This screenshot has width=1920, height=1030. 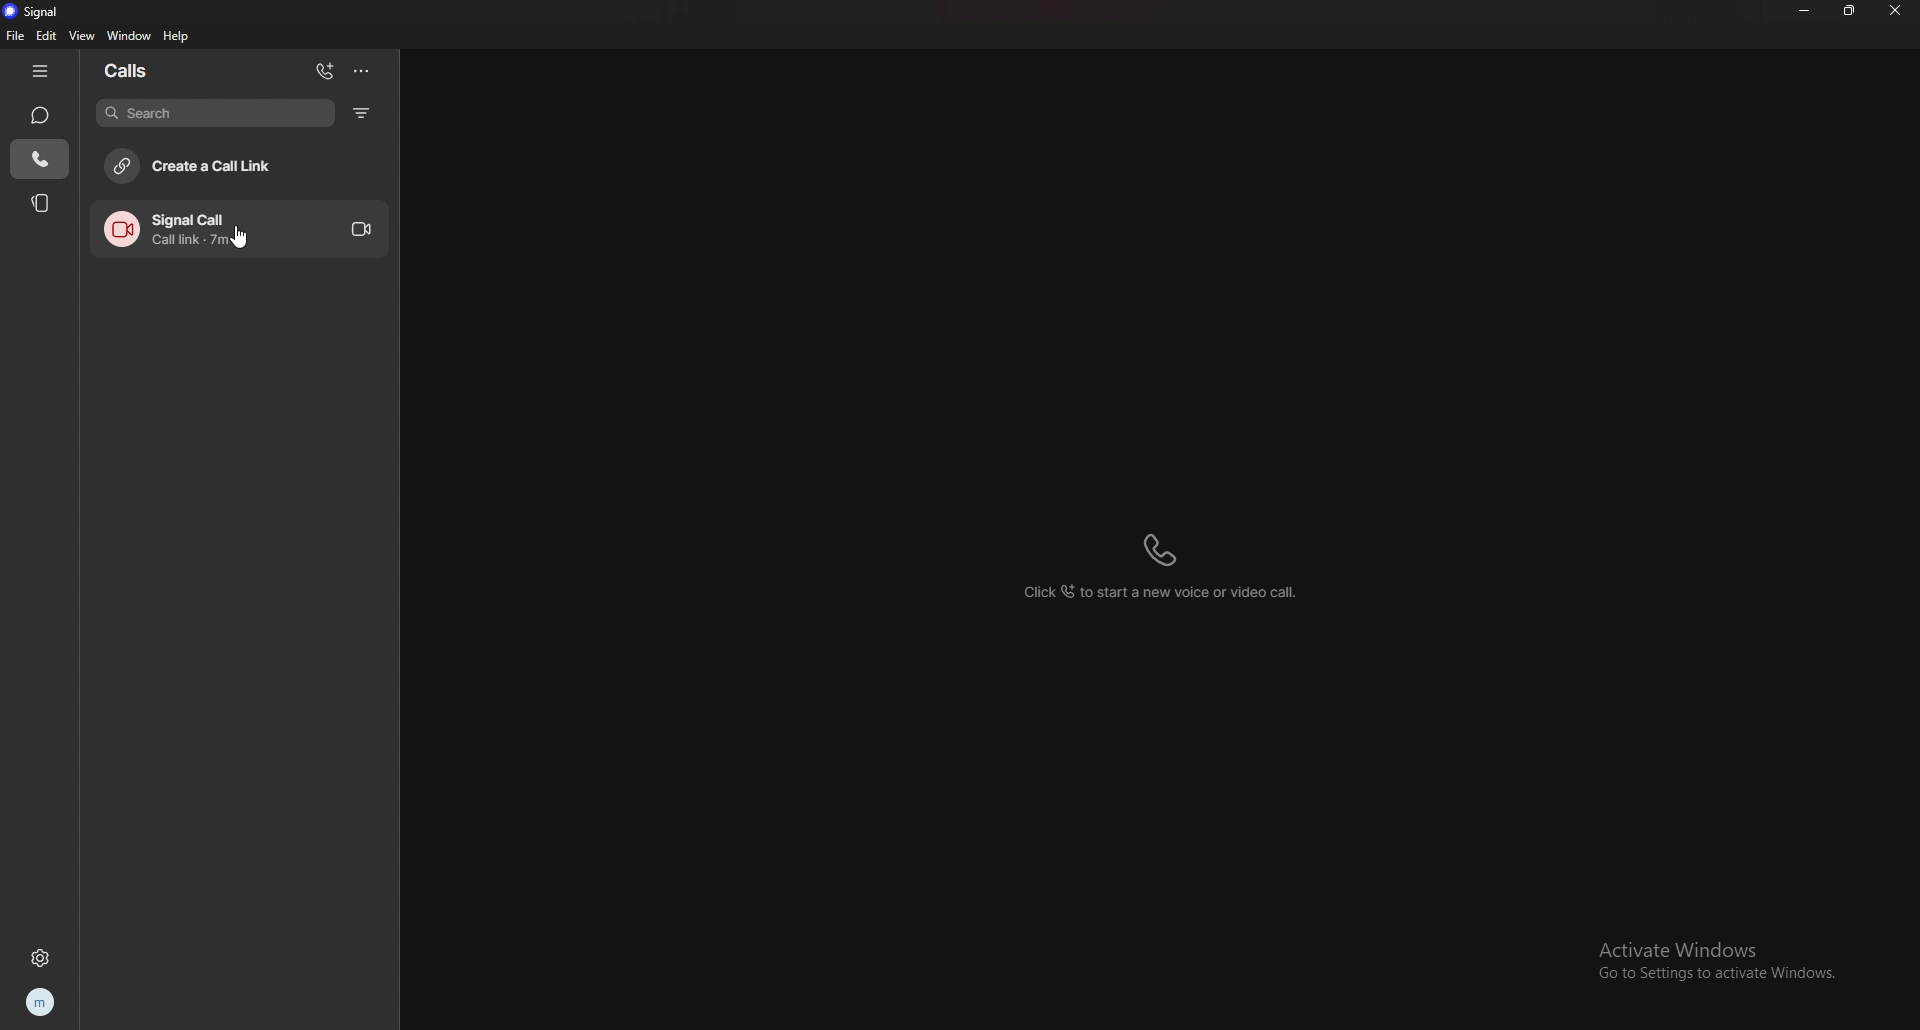 I want to click on profile, so click(x=39, y=1003).